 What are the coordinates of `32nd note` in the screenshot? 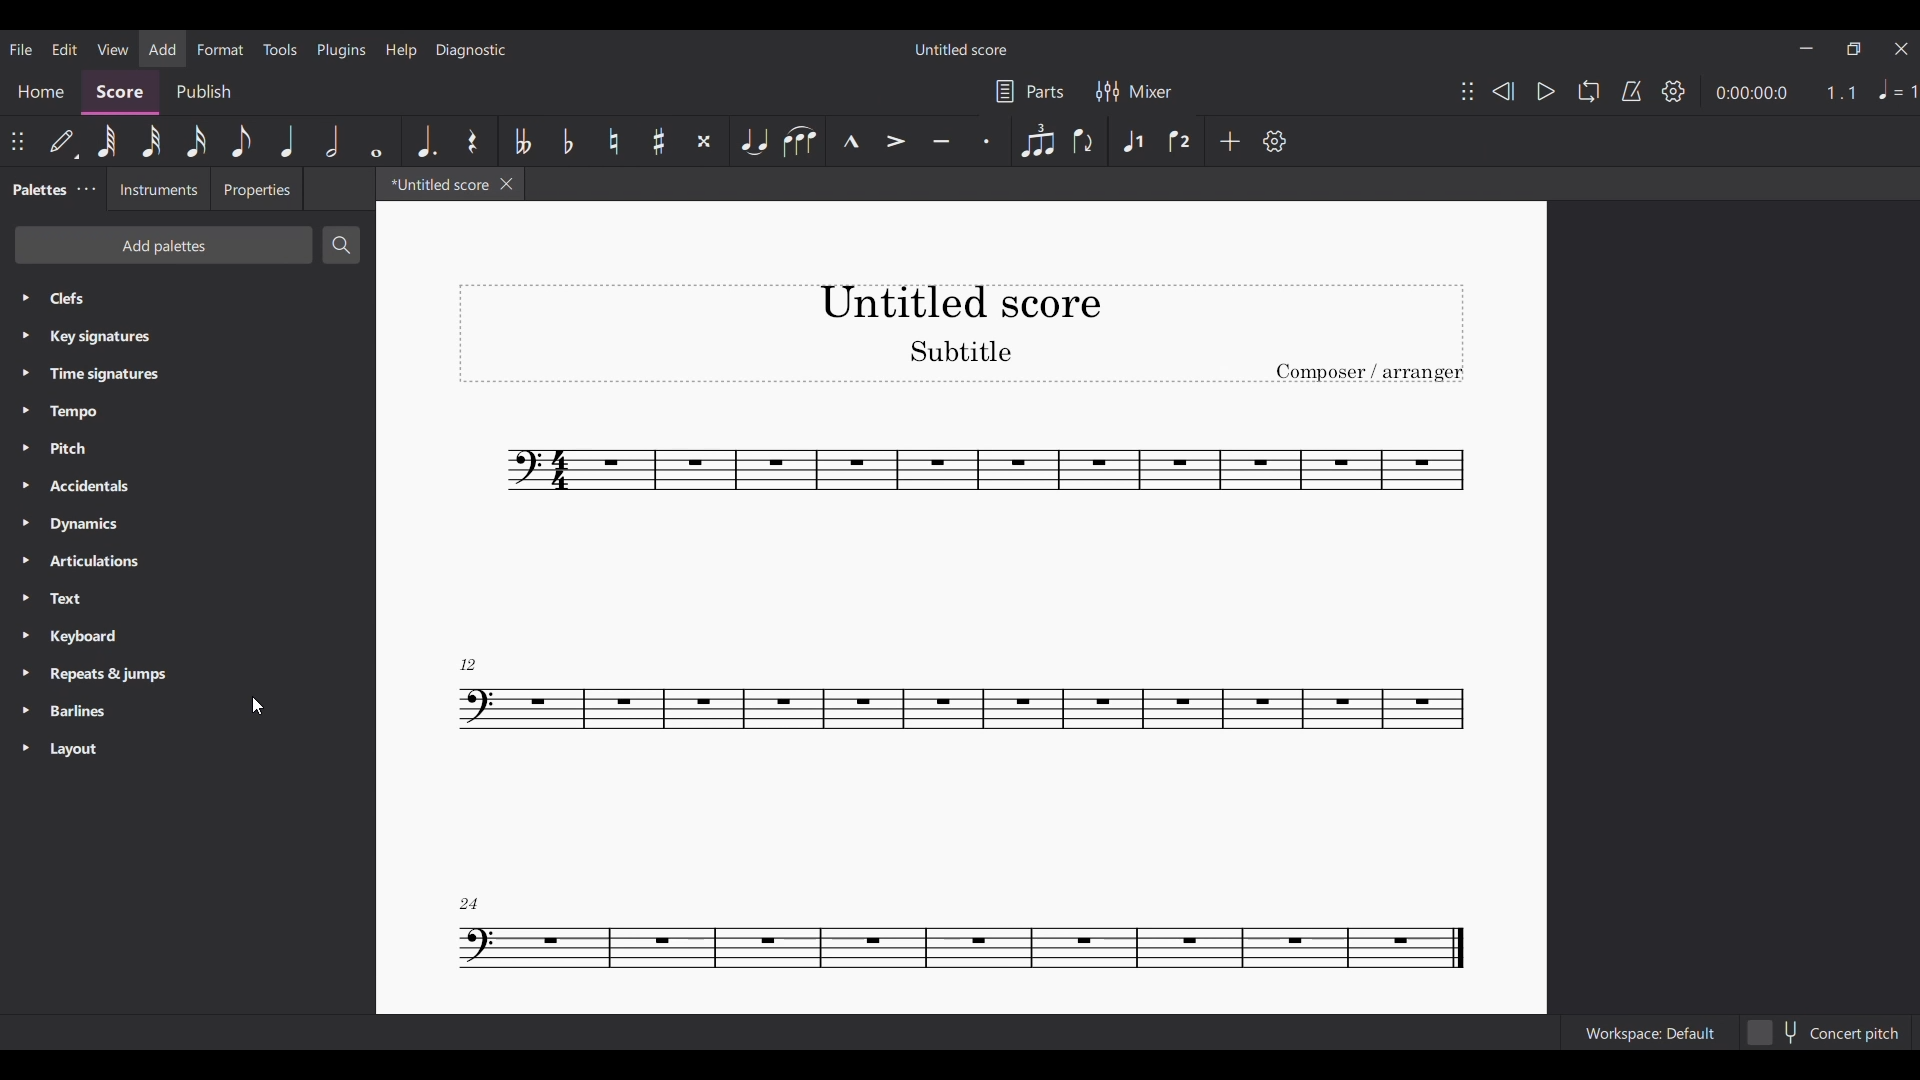 It's located at (1138, 143).